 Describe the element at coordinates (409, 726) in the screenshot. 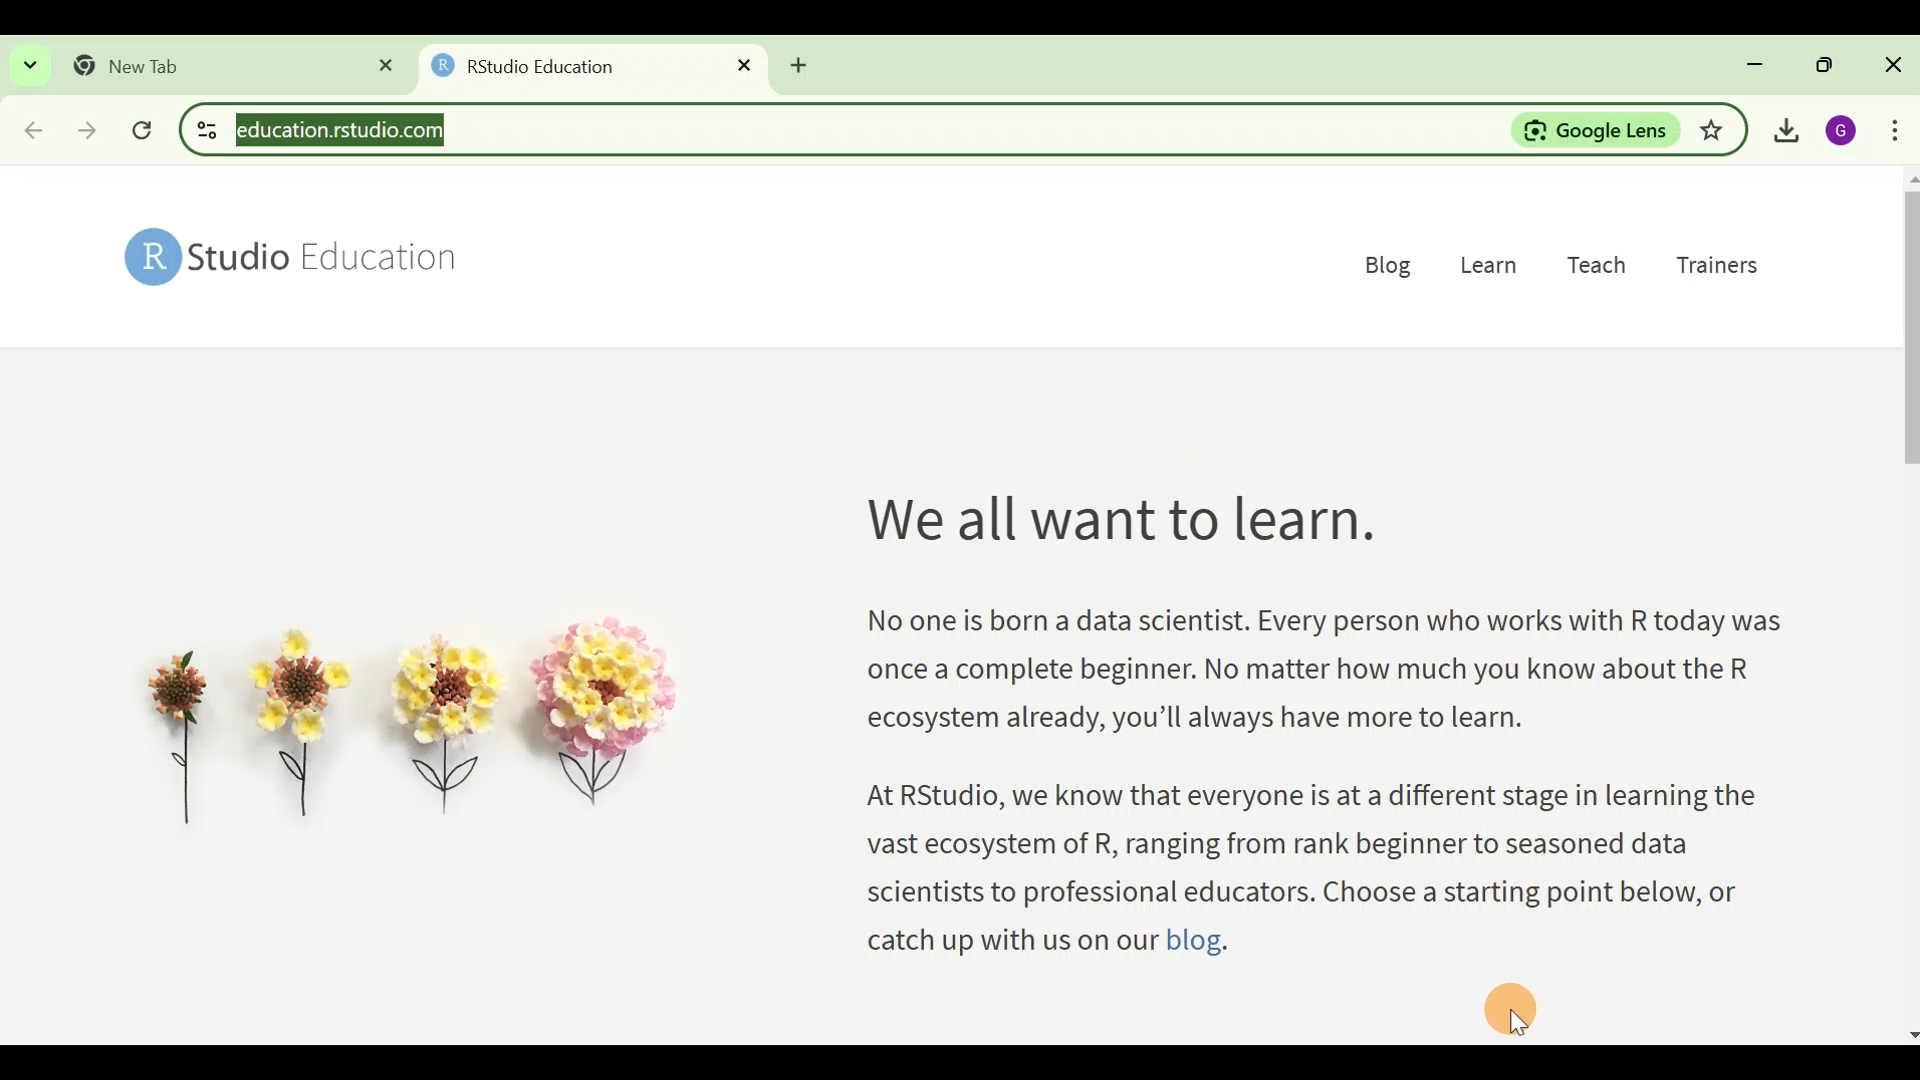

I see `Flowers` at that location.